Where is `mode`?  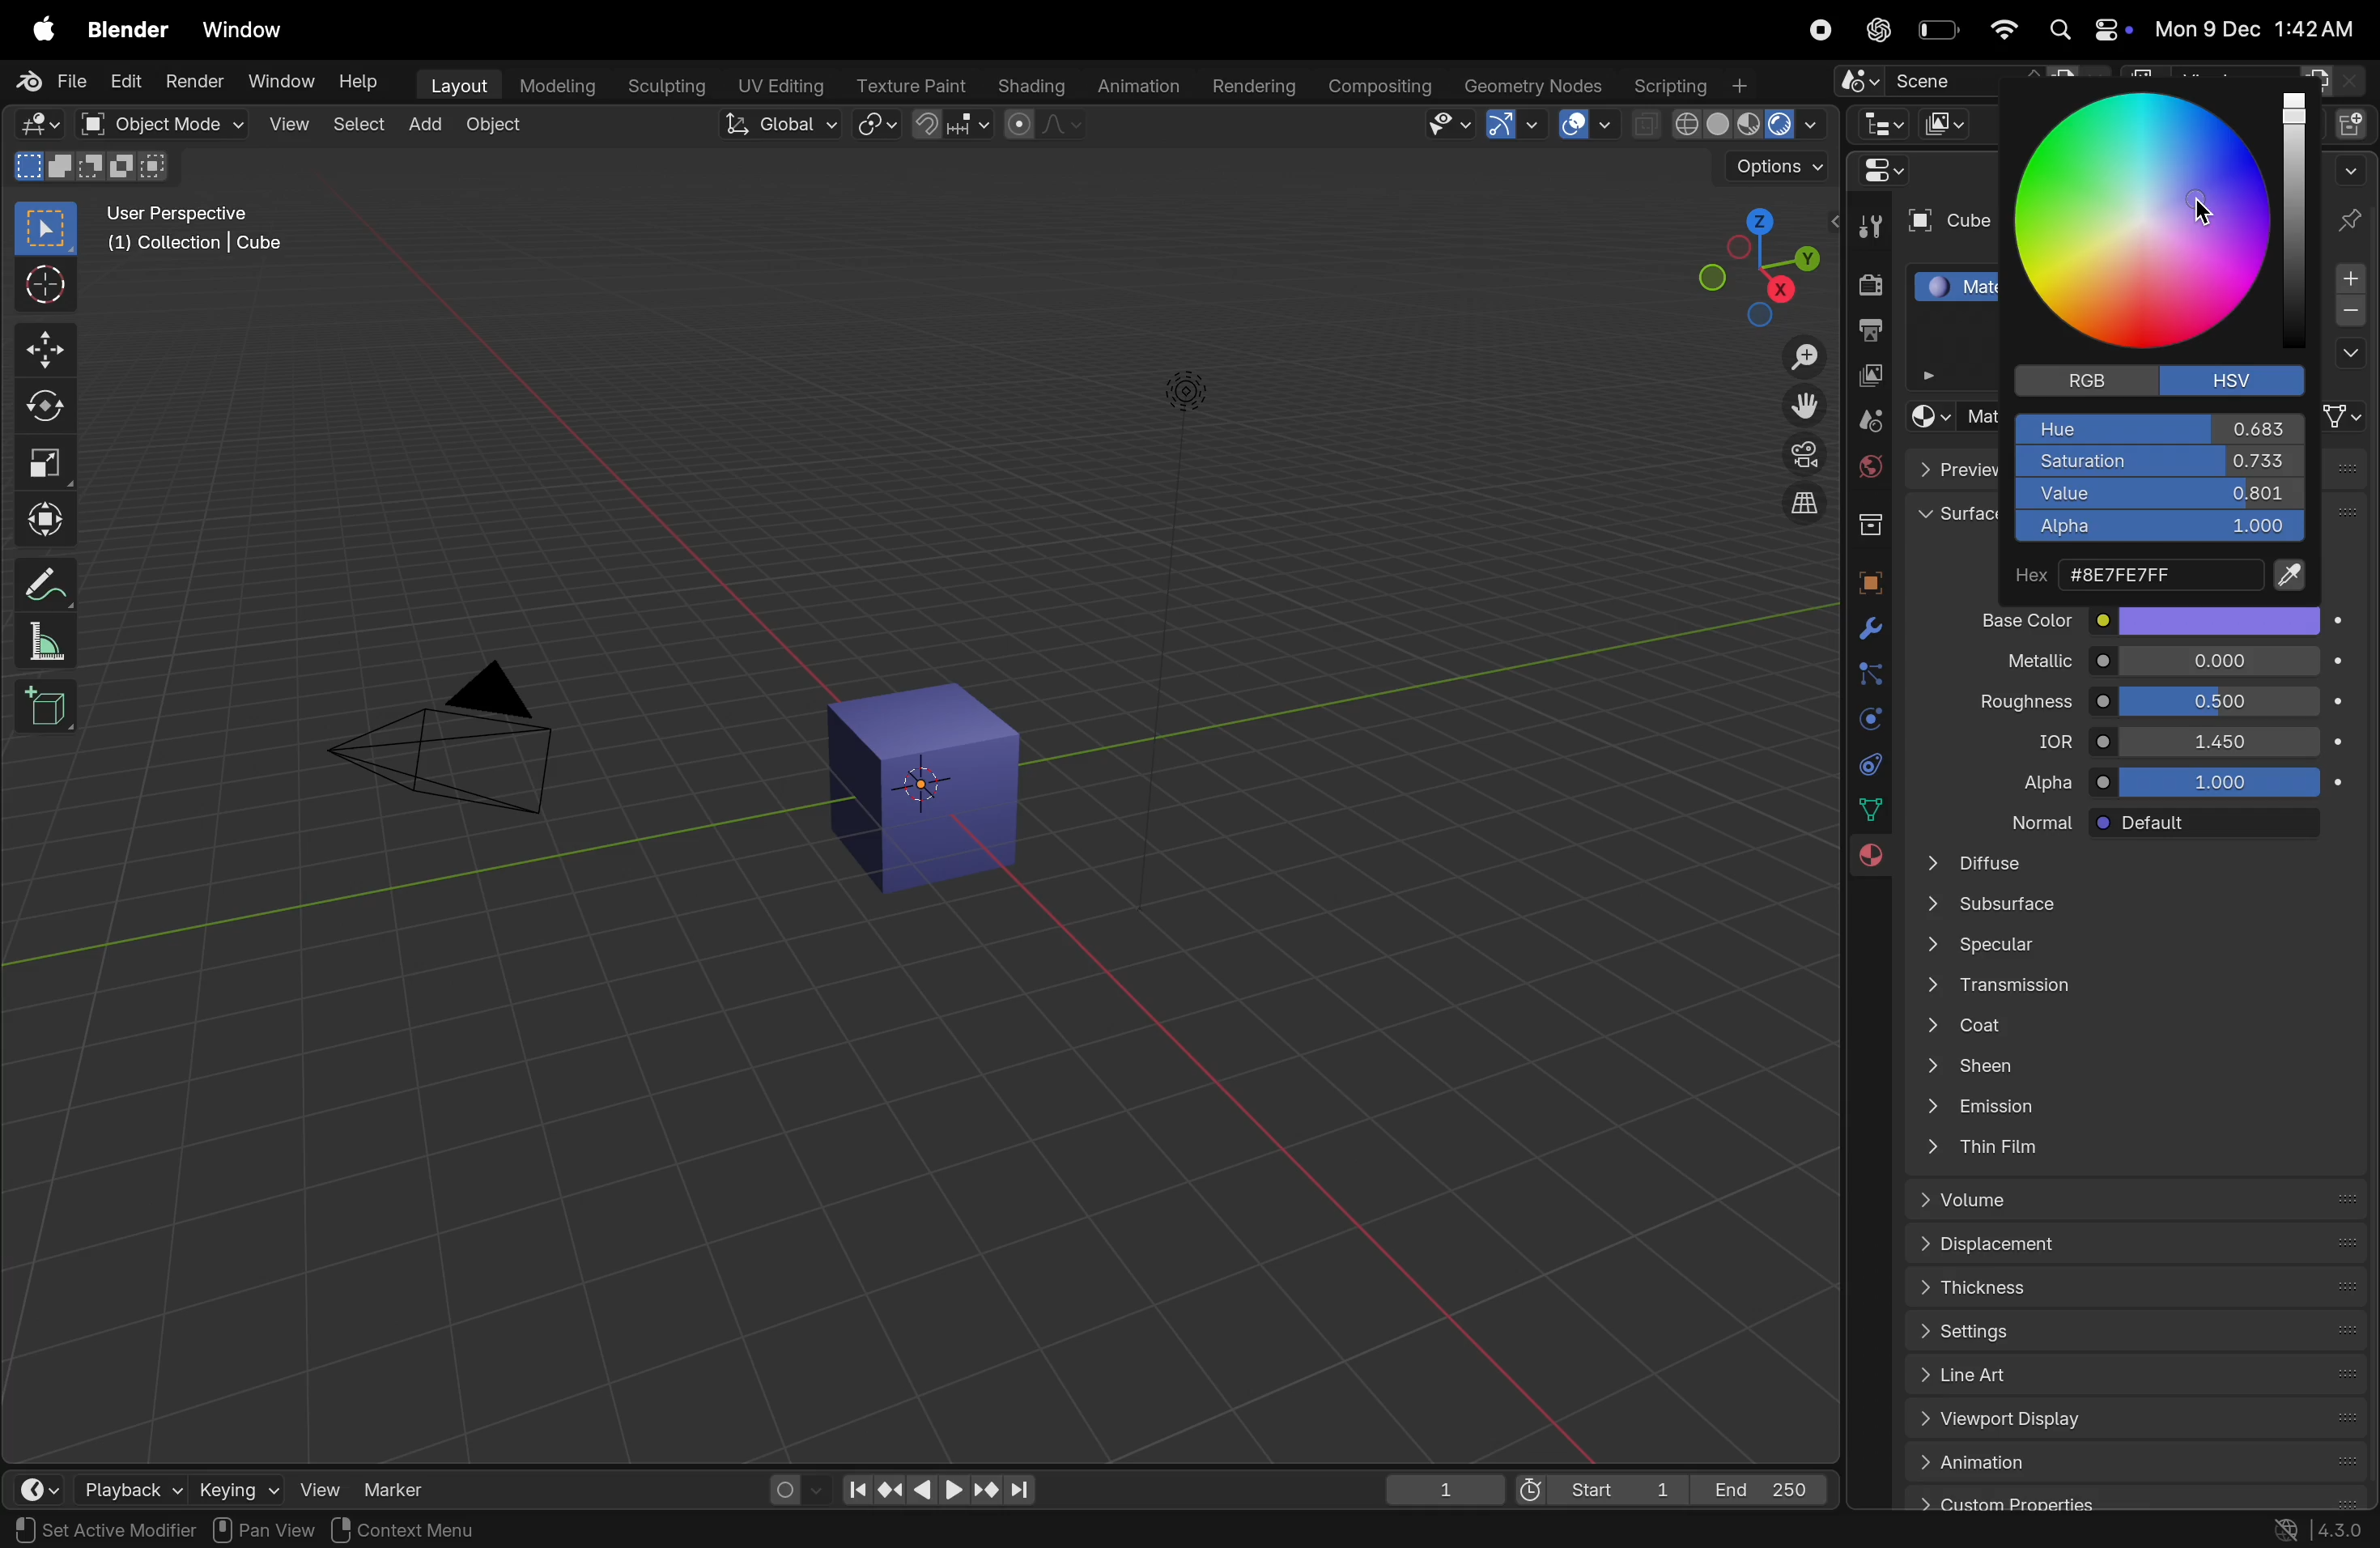 mode is located at coordinates (93, 164).